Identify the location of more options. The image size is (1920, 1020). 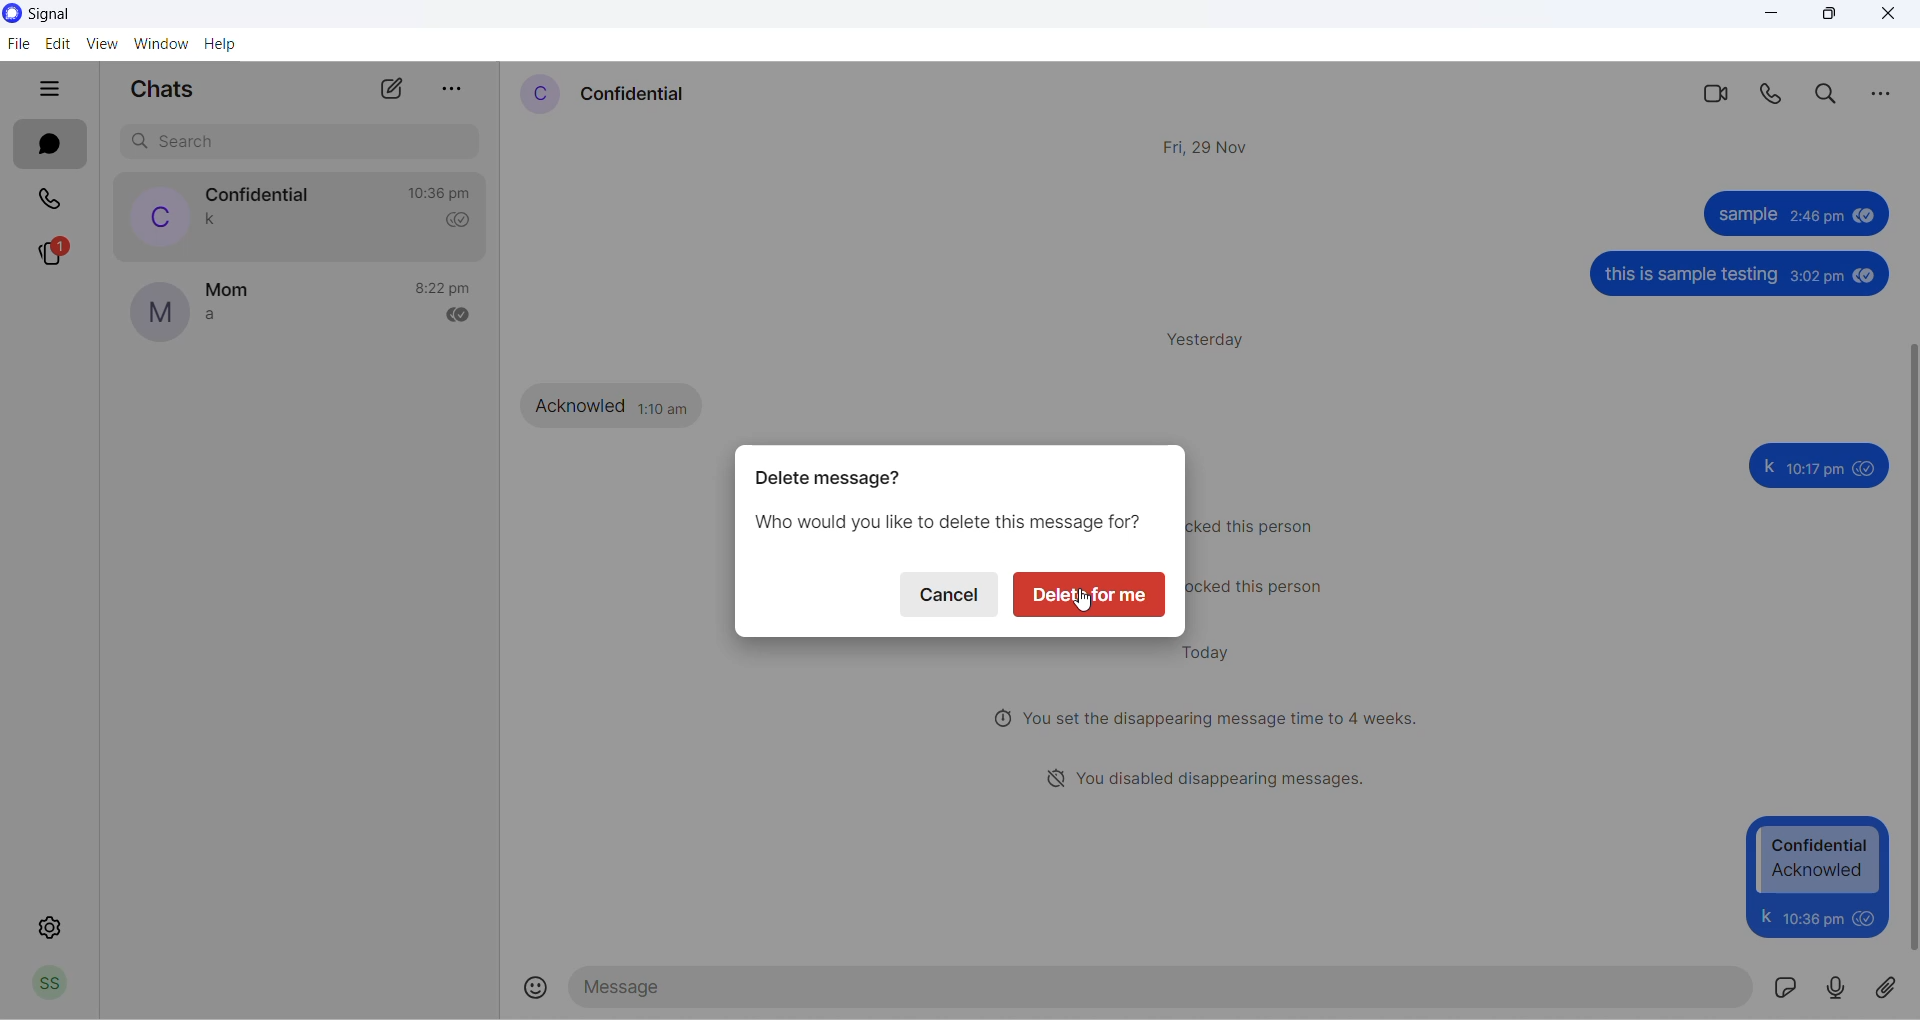
(451, 88).